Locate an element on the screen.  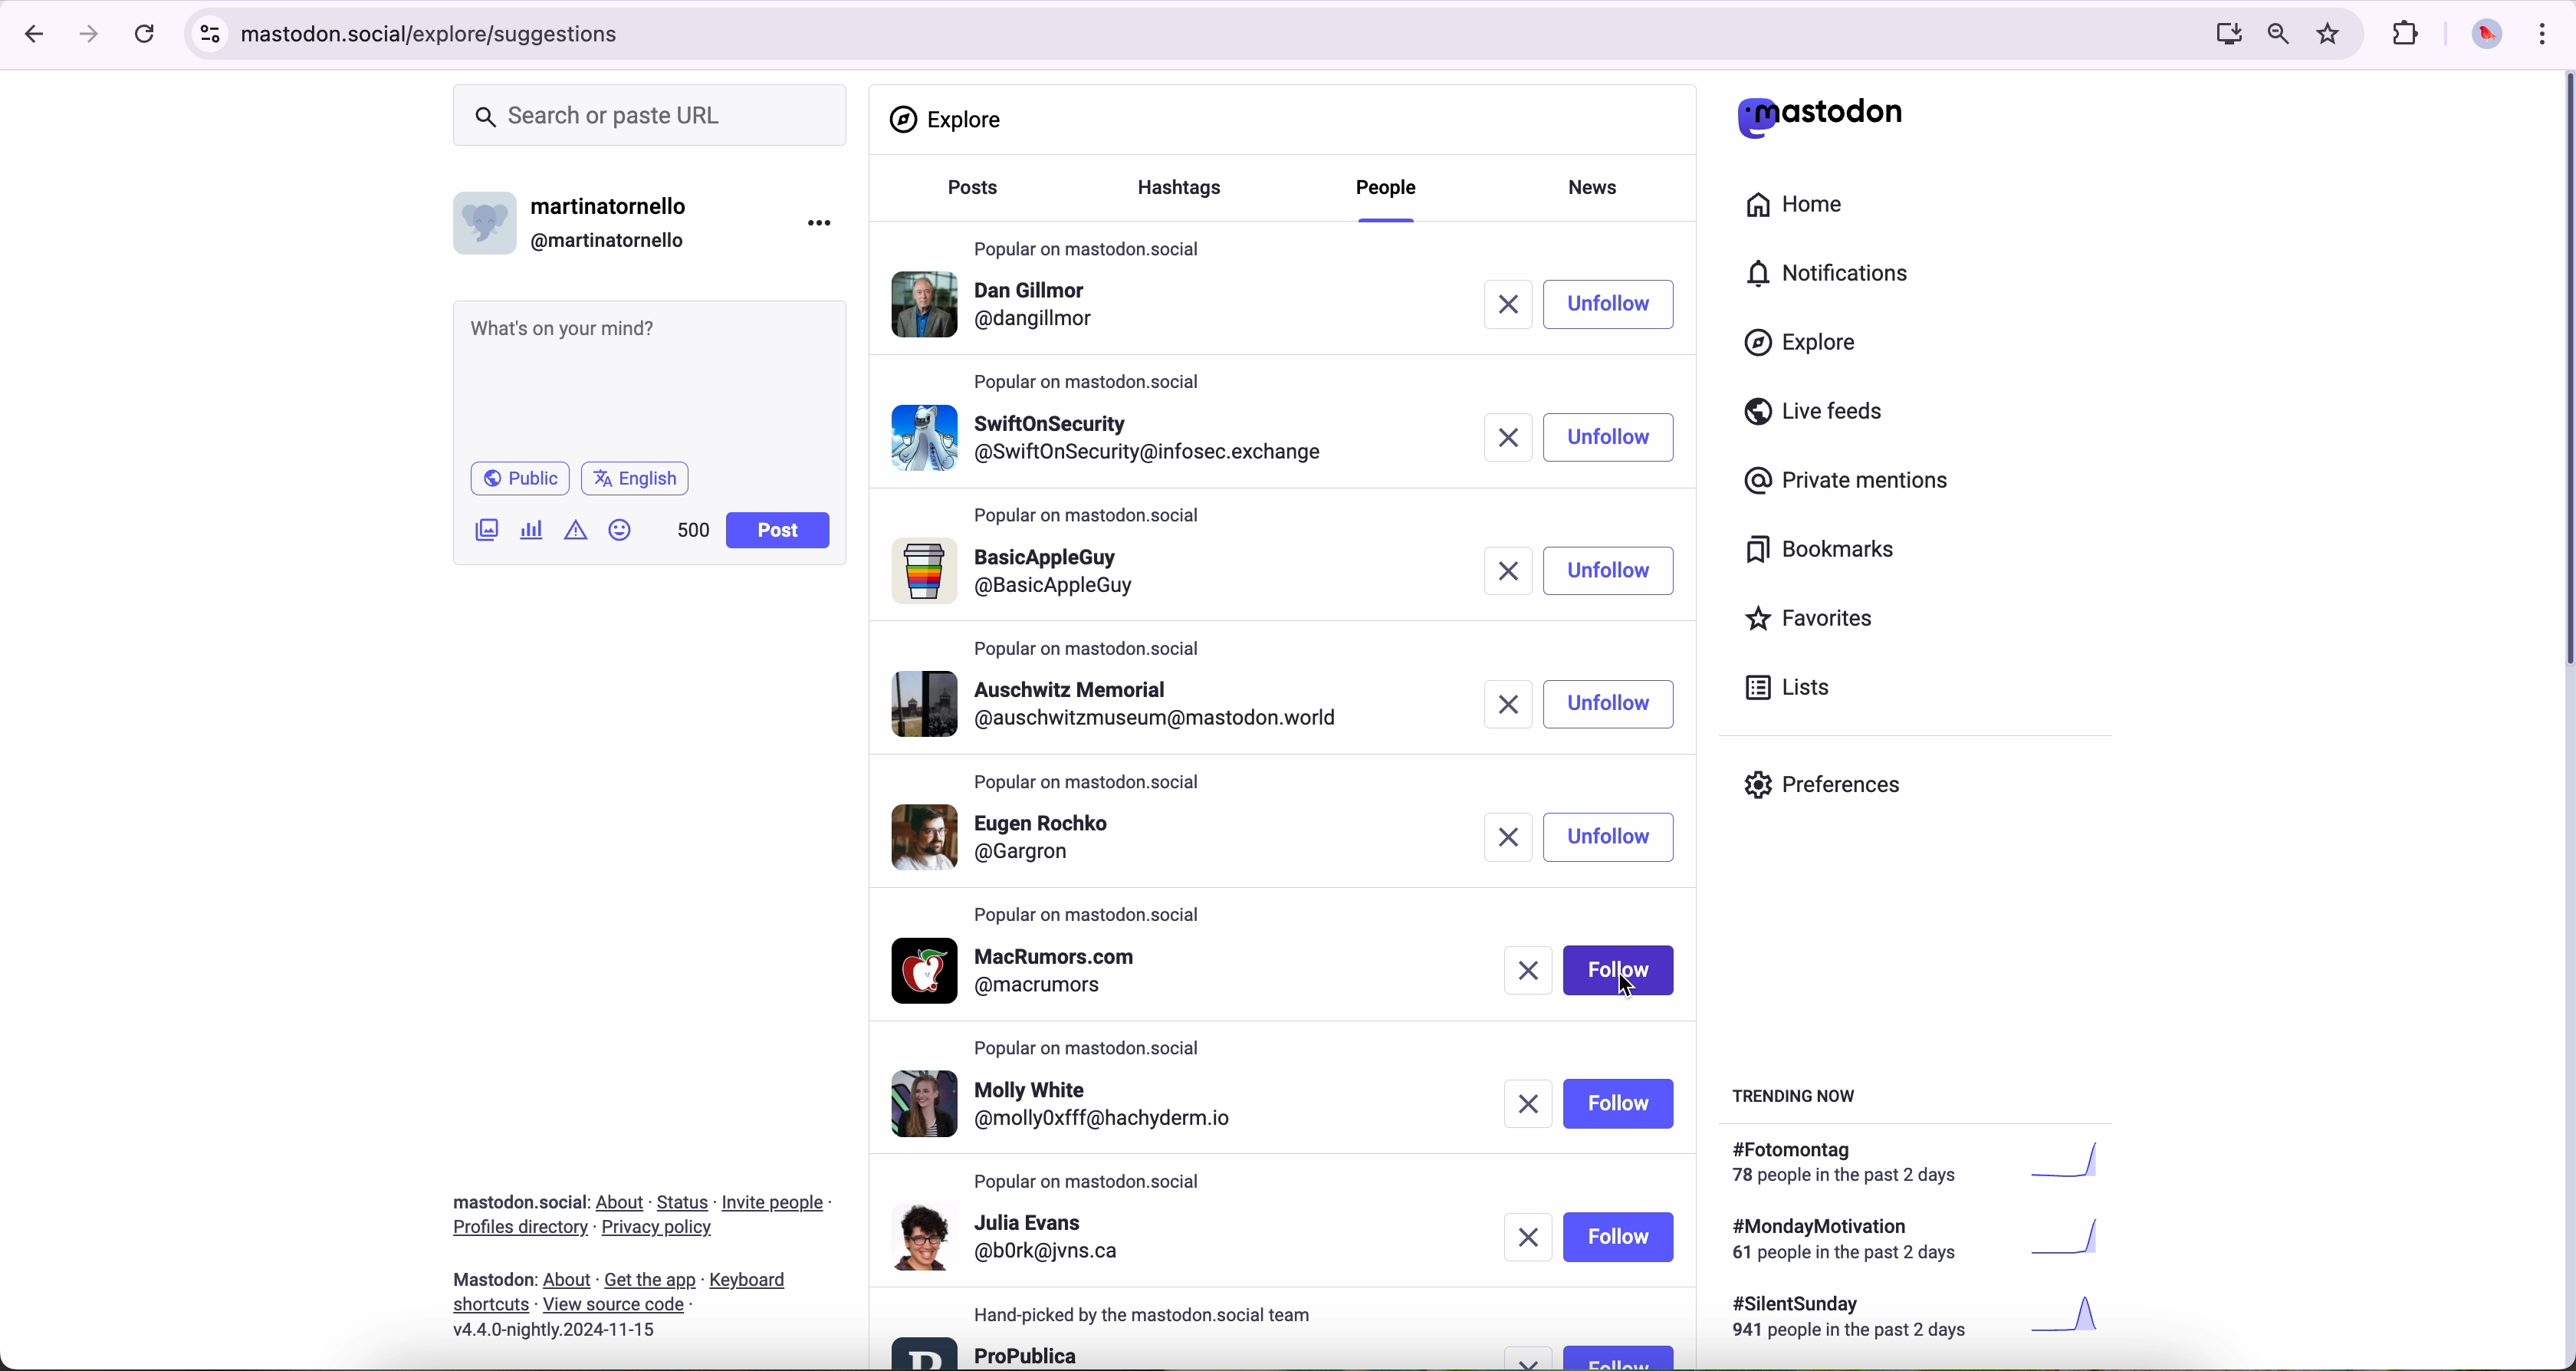
private mentions is located at coordinates (1848, 482).